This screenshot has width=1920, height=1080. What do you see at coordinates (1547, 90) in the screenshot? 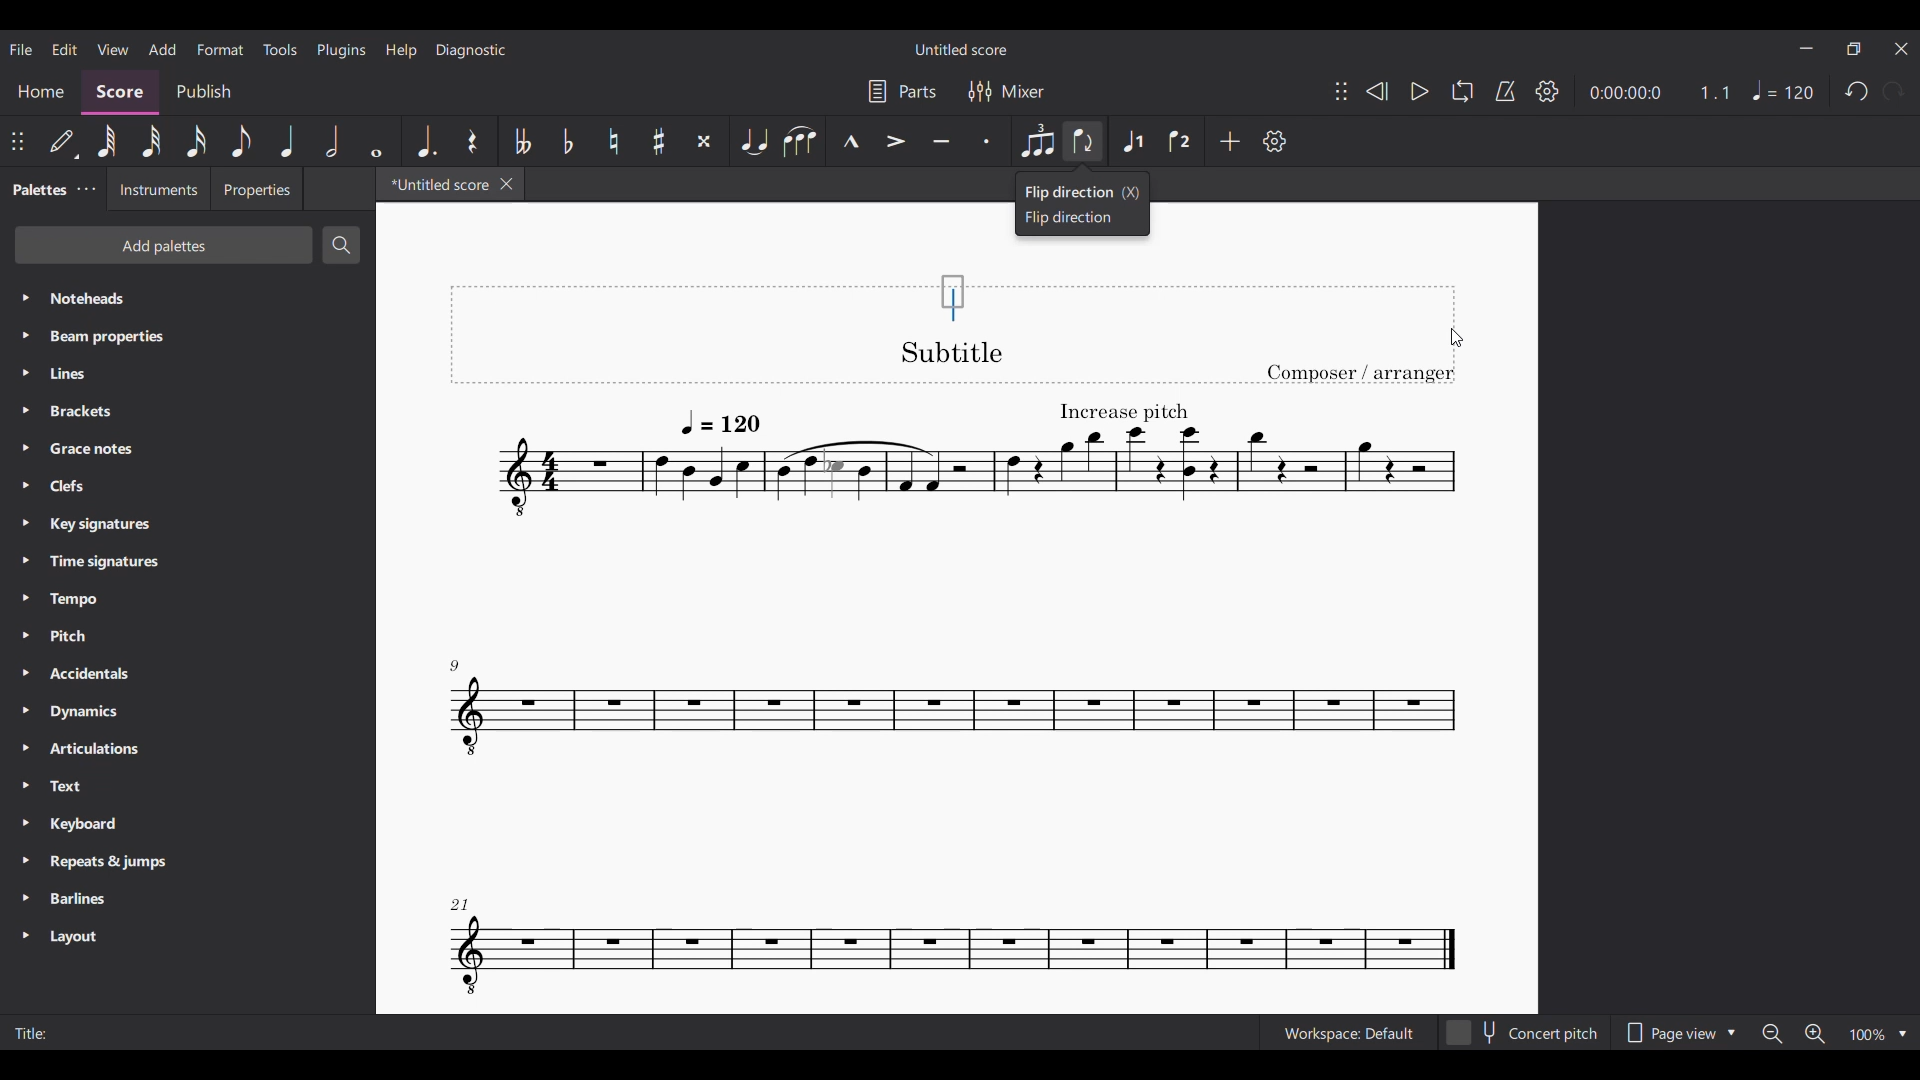
I see `Settings` at bounding box center [1547, 90].